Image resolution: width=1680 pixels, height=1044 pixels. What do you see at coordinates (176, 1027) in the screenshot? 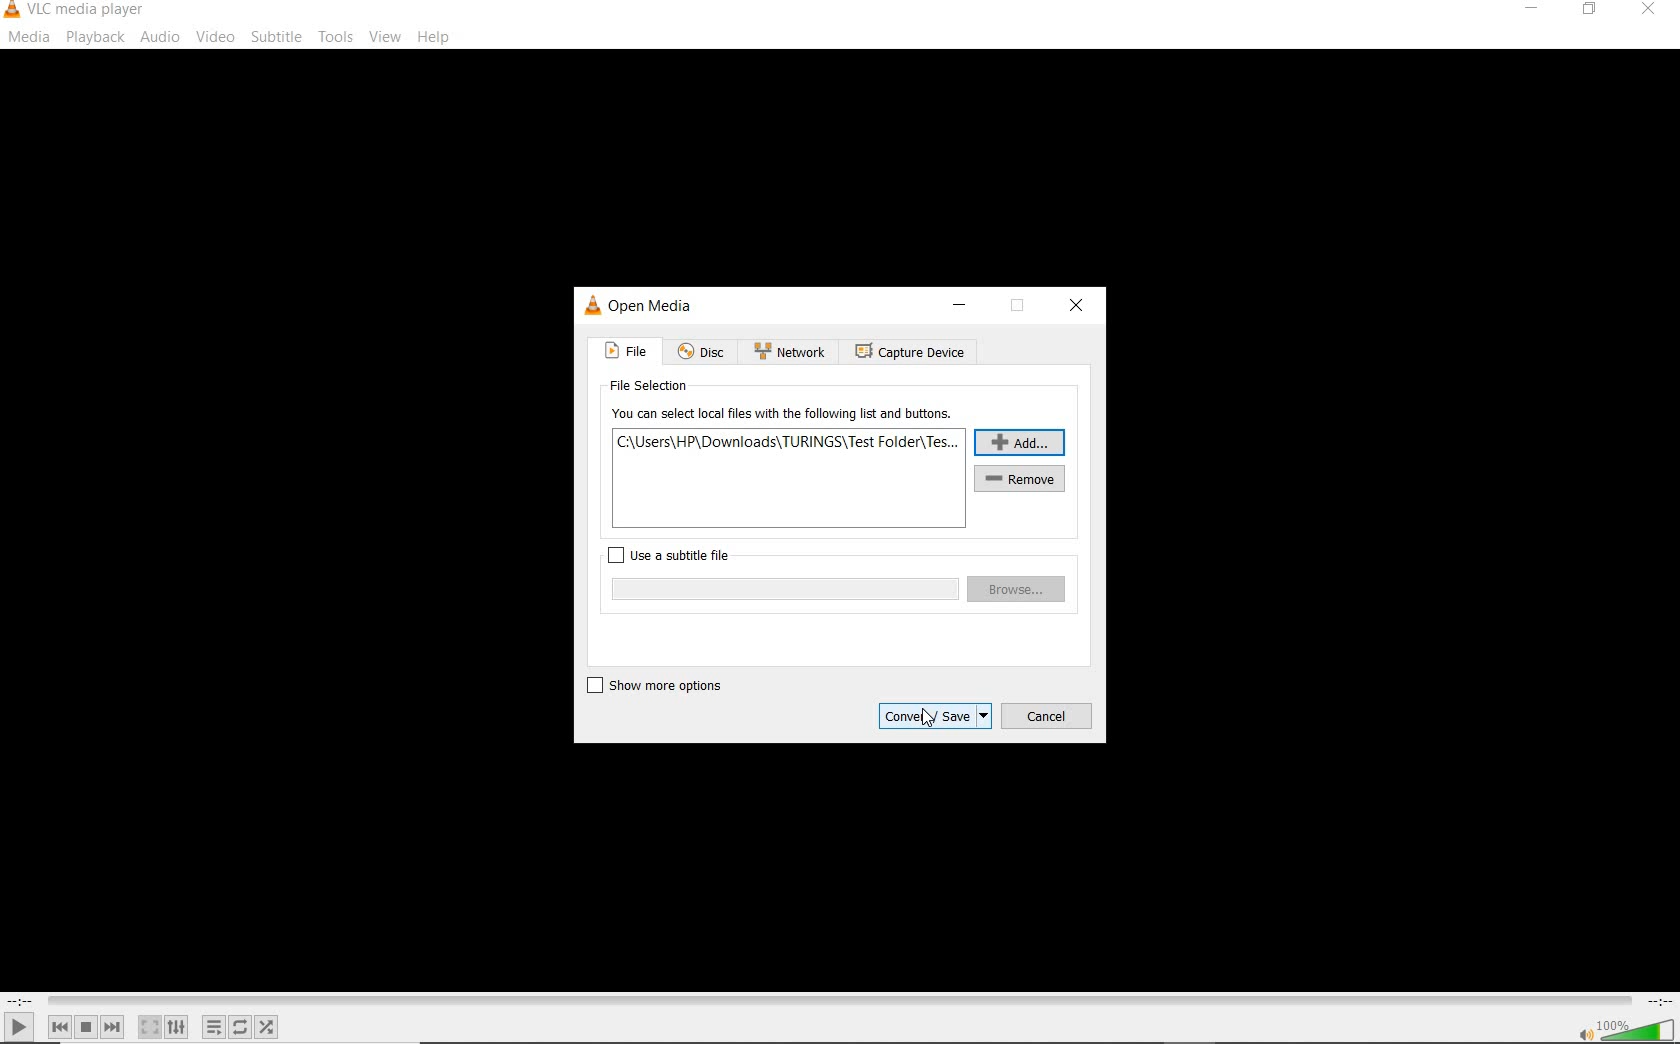
I see `show extended settings` at bounding box center [176, 1027].